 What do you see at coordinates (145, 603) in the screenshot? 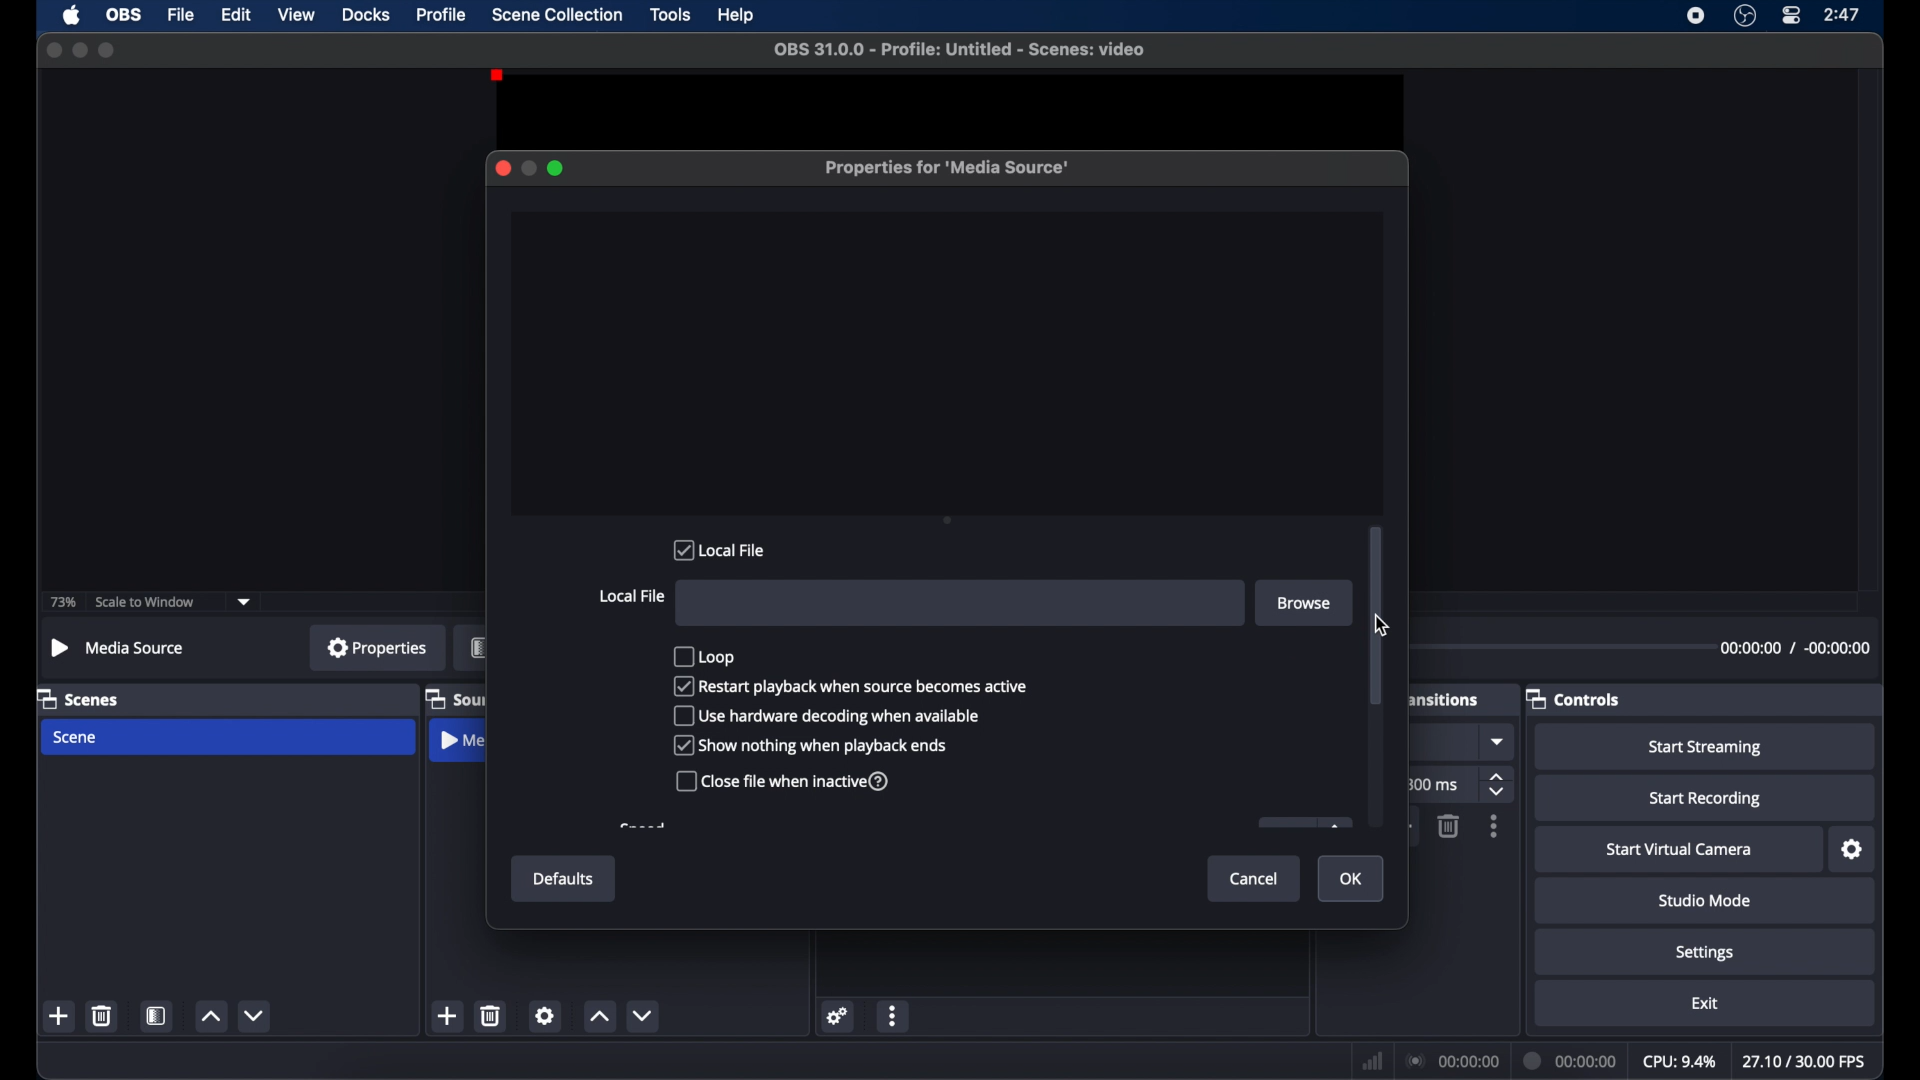
I see `scale to window` at bounding box center [145, 603].